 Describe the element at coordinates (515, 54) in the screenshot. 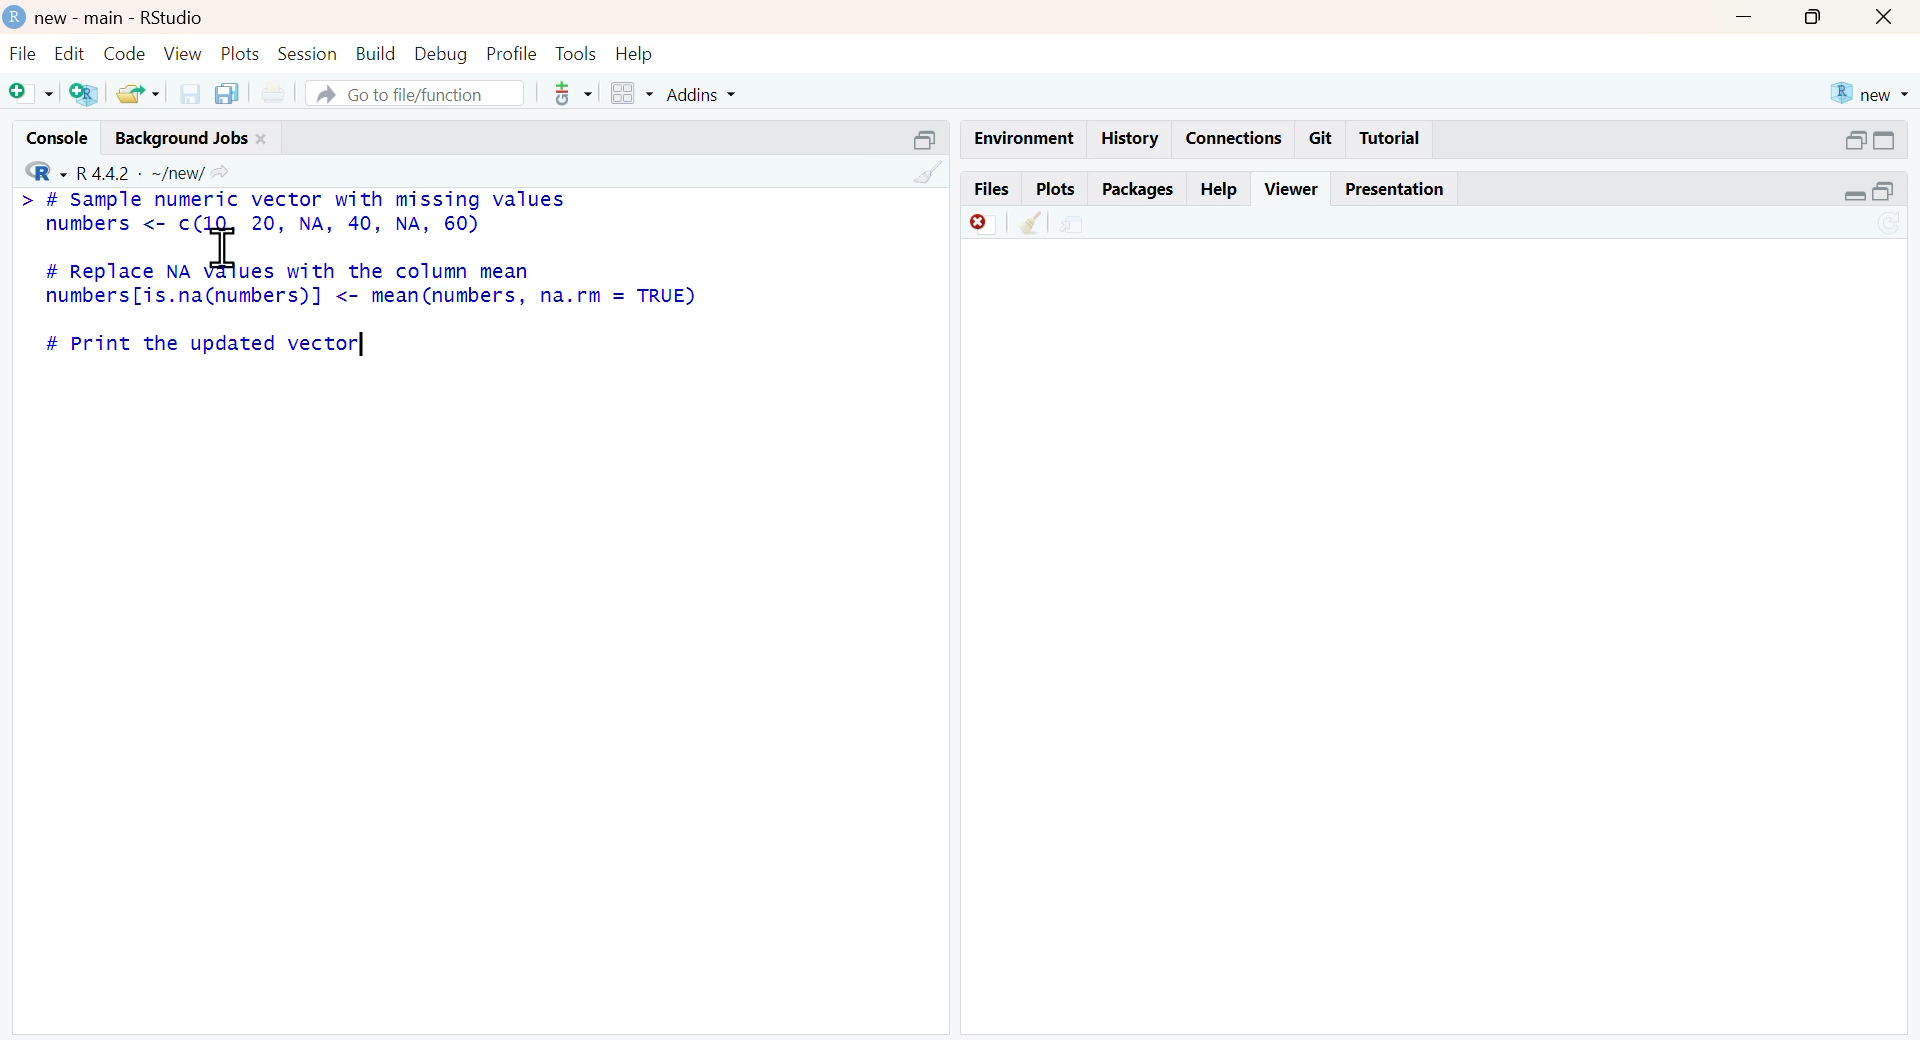

I see `profile` at that location.